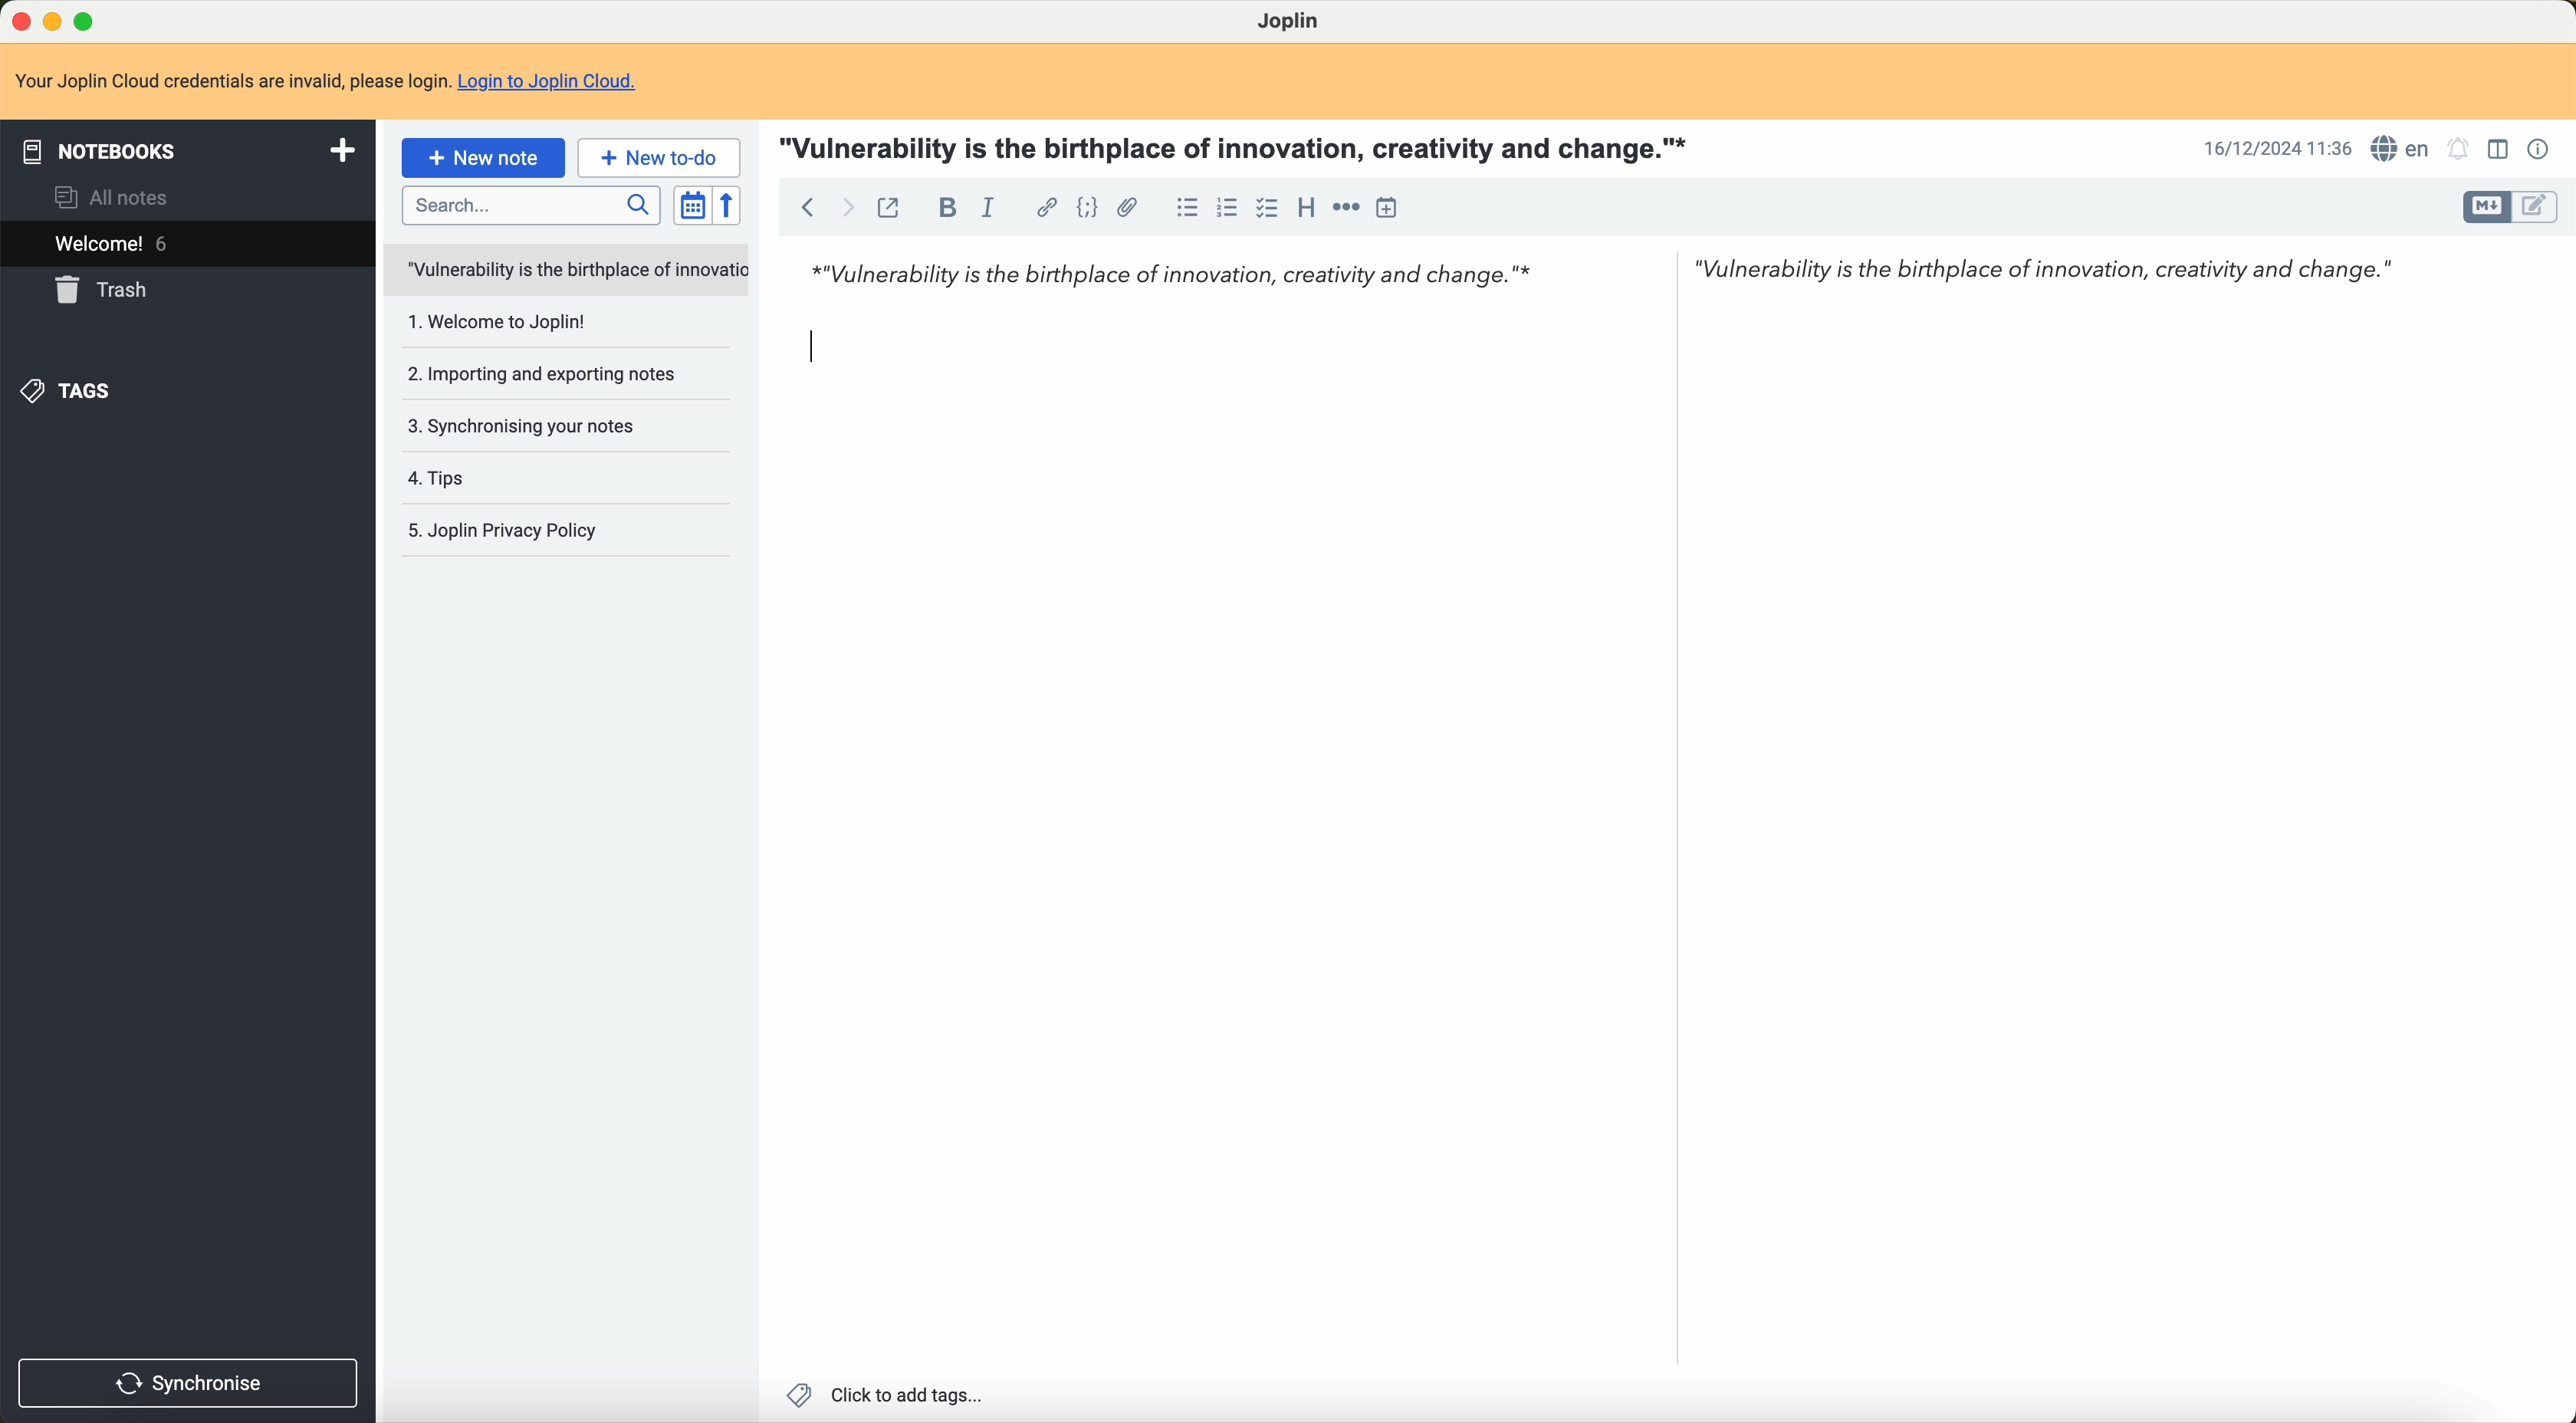 The height and width of the screenshot is (1423, 2576). What do you see at coordinates (1346, 207) in the screenshot?
I see `horizontal rule` at bounding box center [1346, 207].